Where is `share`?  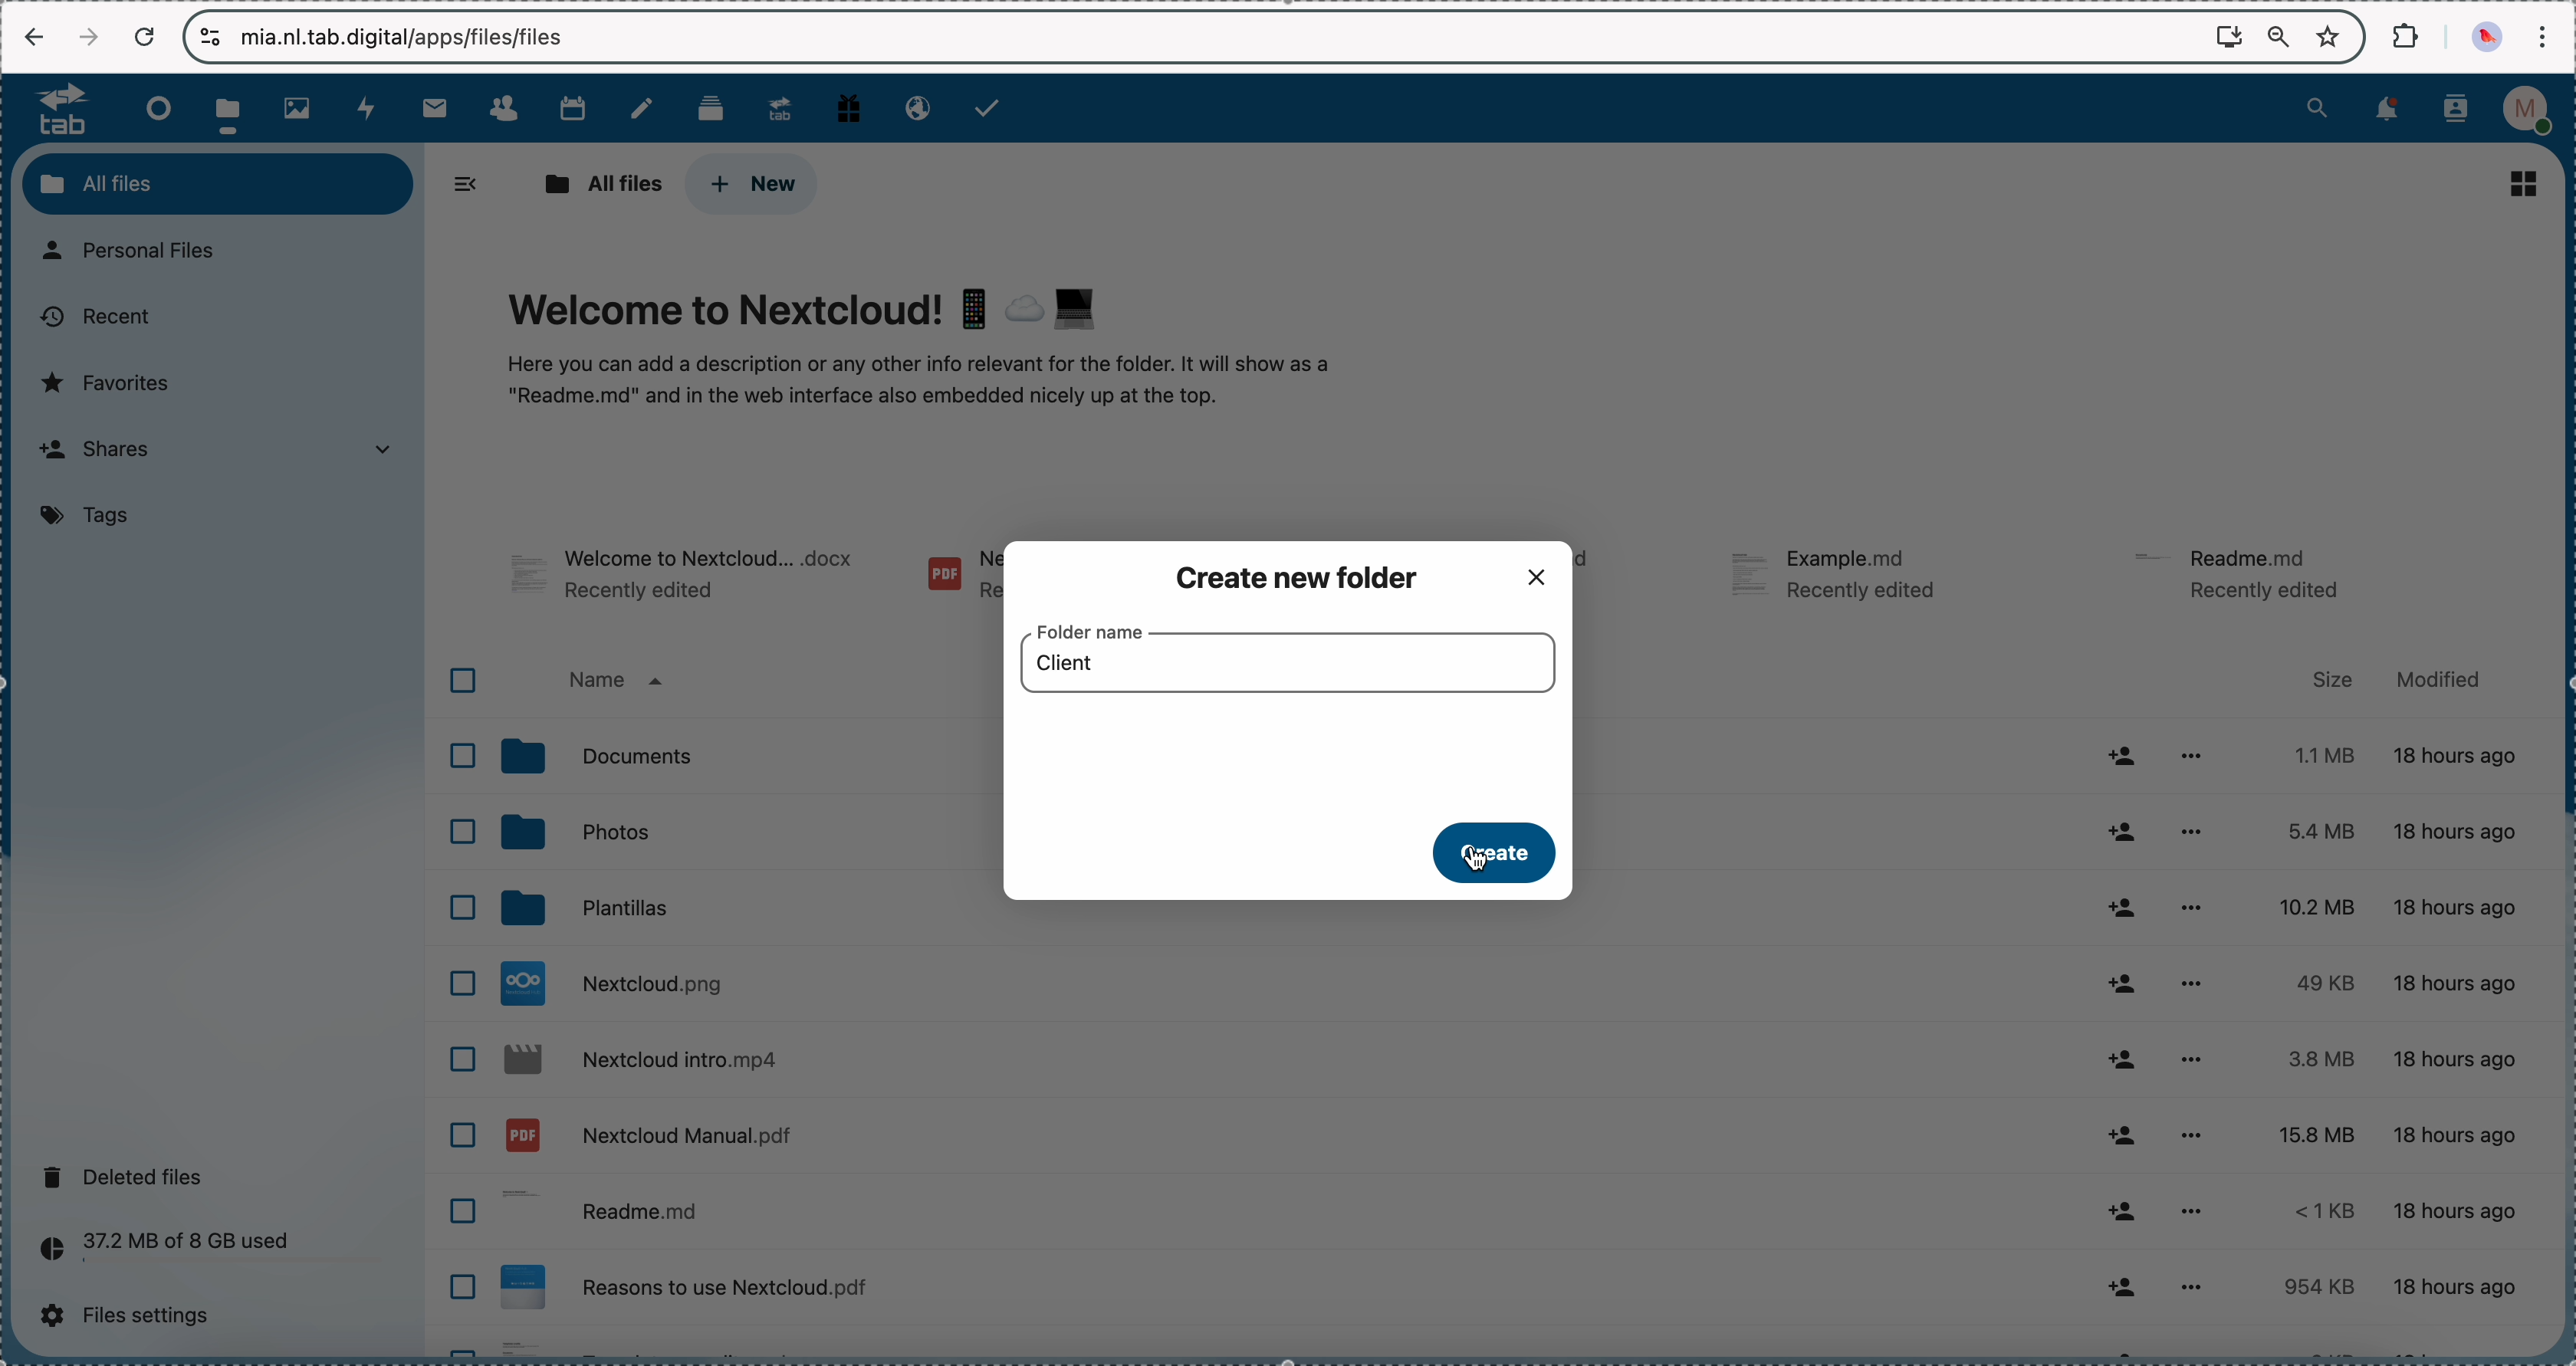 share is located at coordinates (2121, 754).